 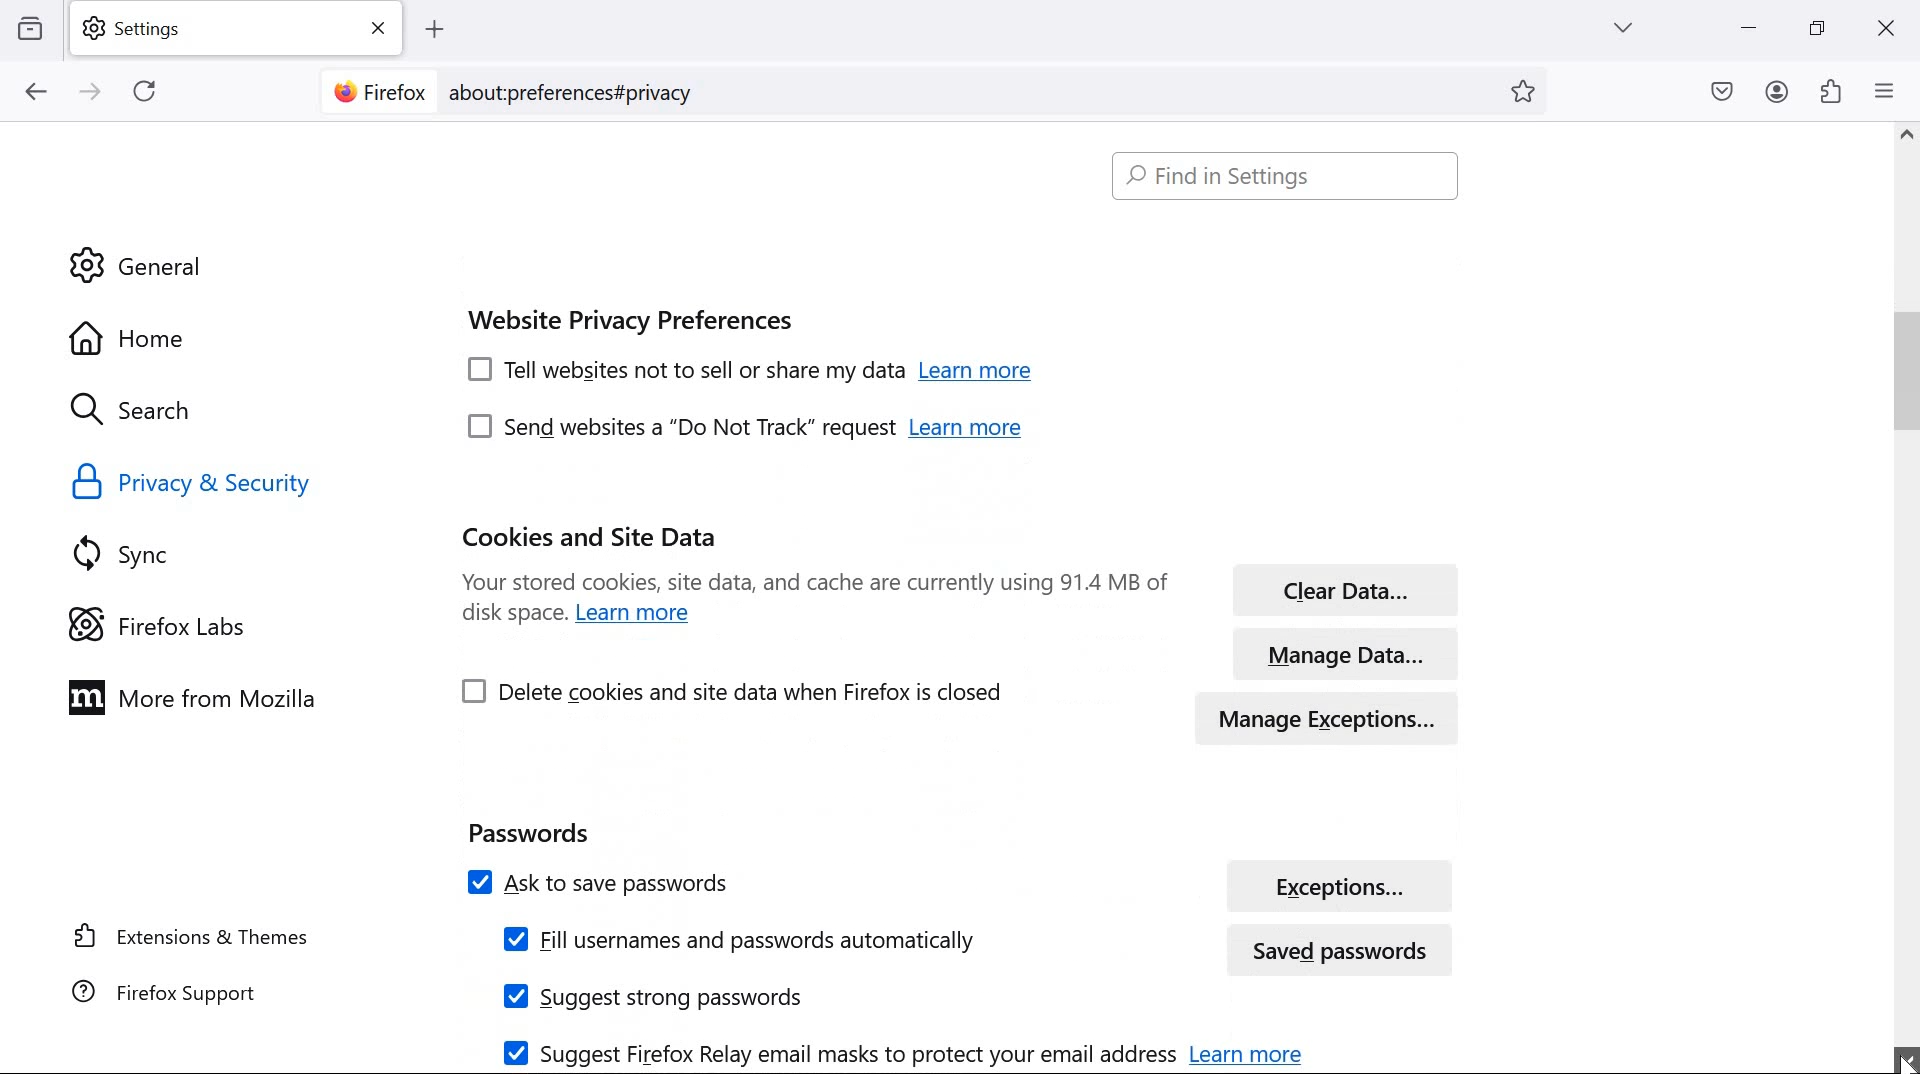 I want to click on list all tabs, so click(x=1623, y=27).